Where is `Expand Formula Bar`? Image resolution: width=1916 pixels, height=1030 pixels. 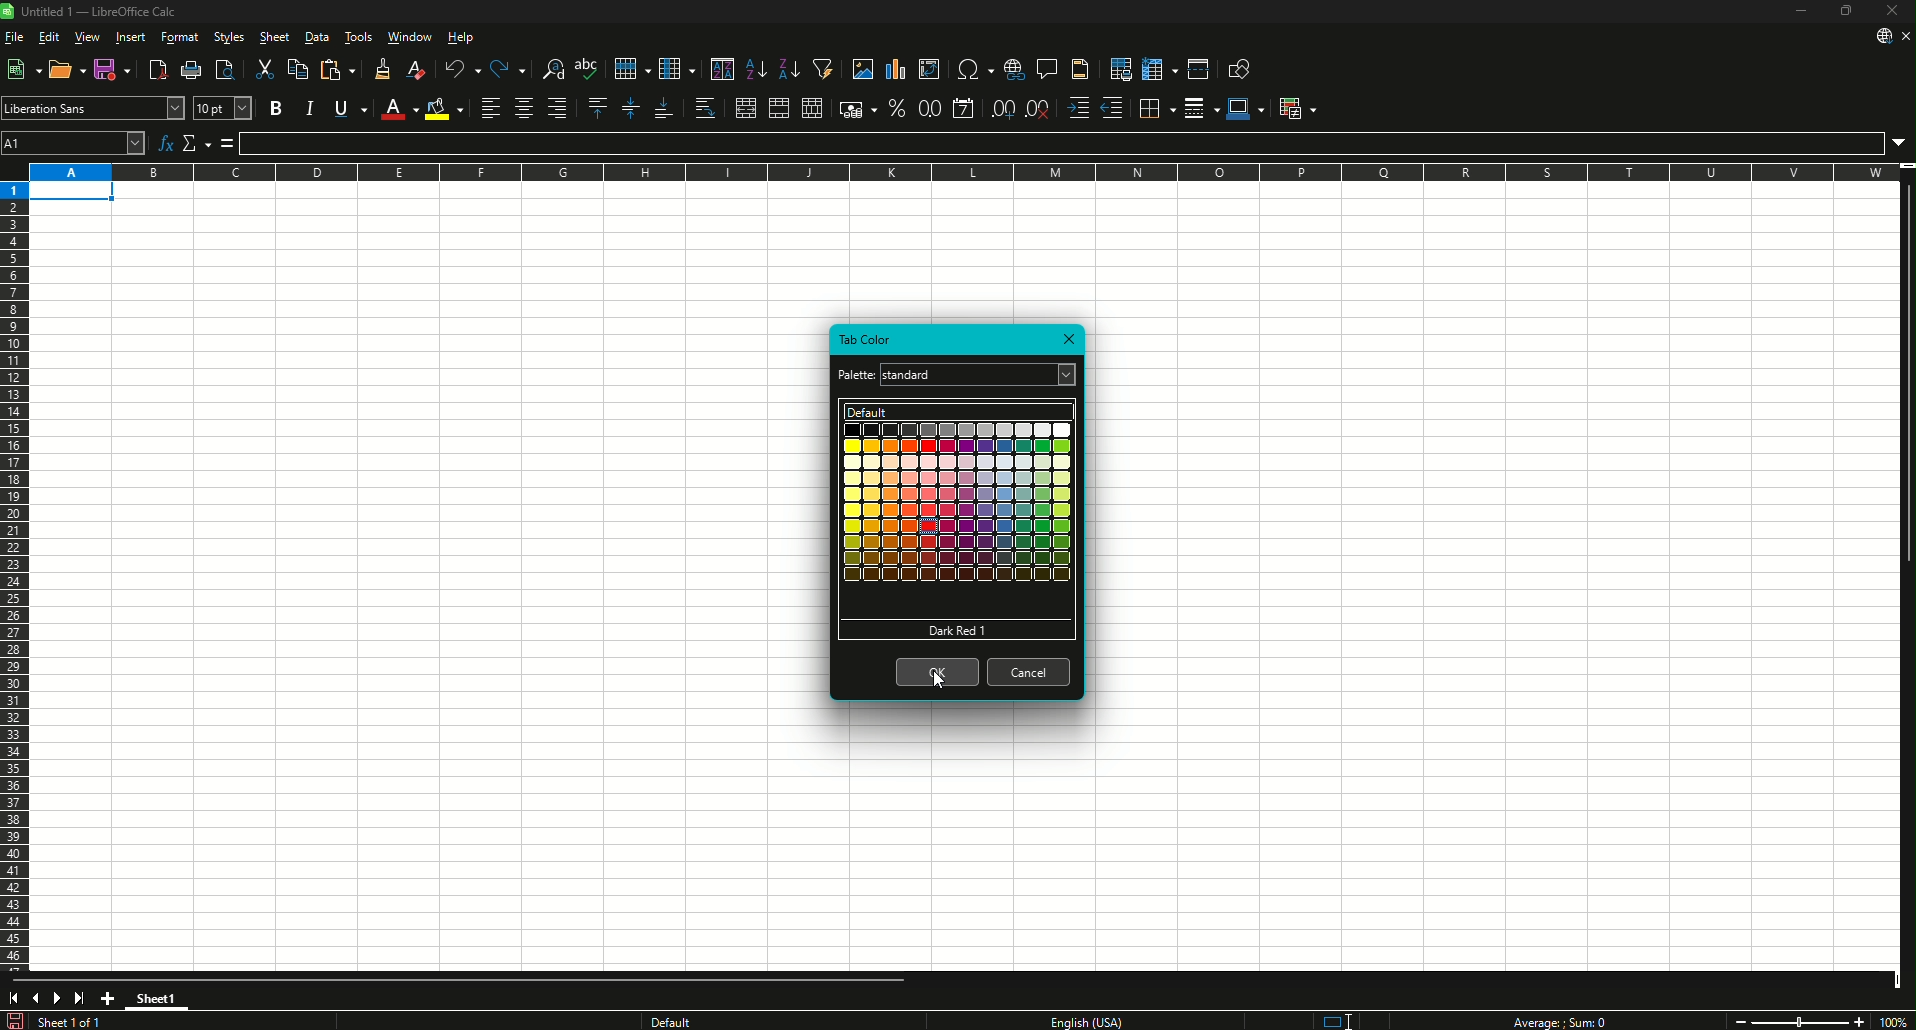 Expand Formula Bar is located at coordinates (1899, 144).